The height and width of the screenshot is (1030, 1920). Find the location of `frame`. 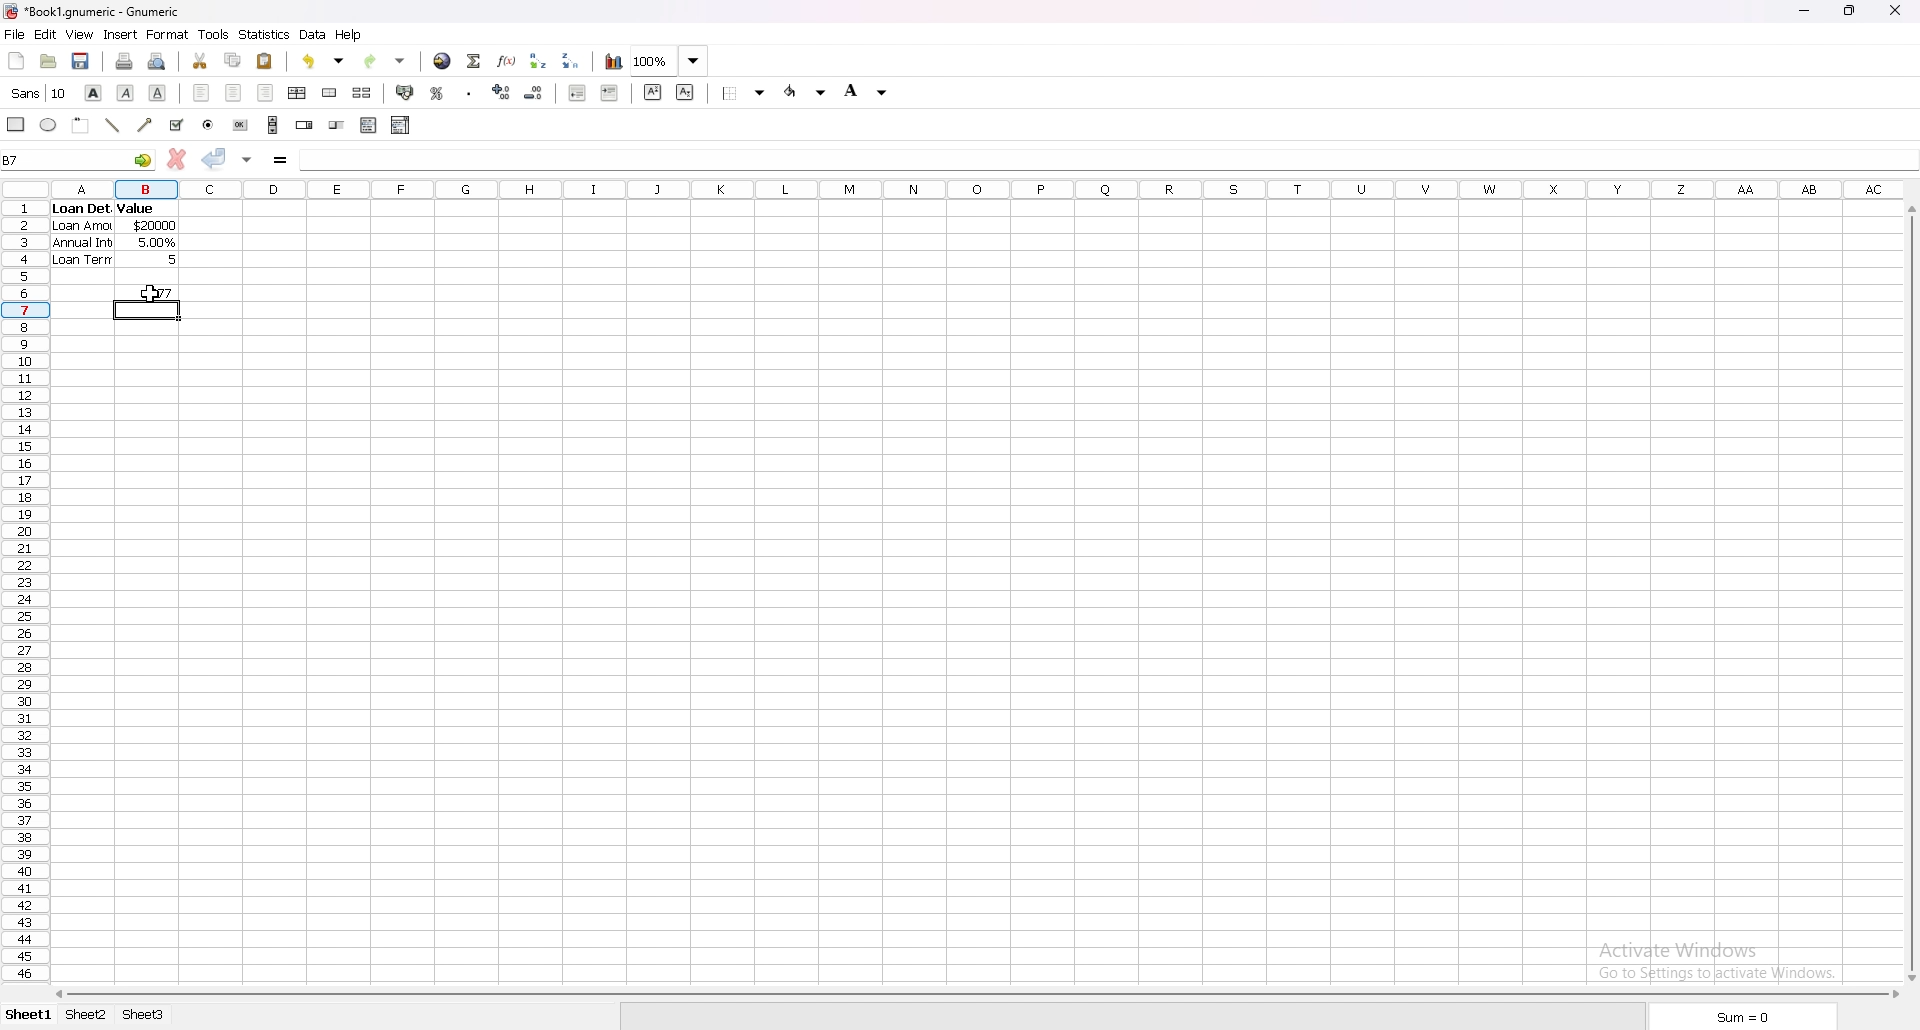

frame is located at coordinates (82, 125).